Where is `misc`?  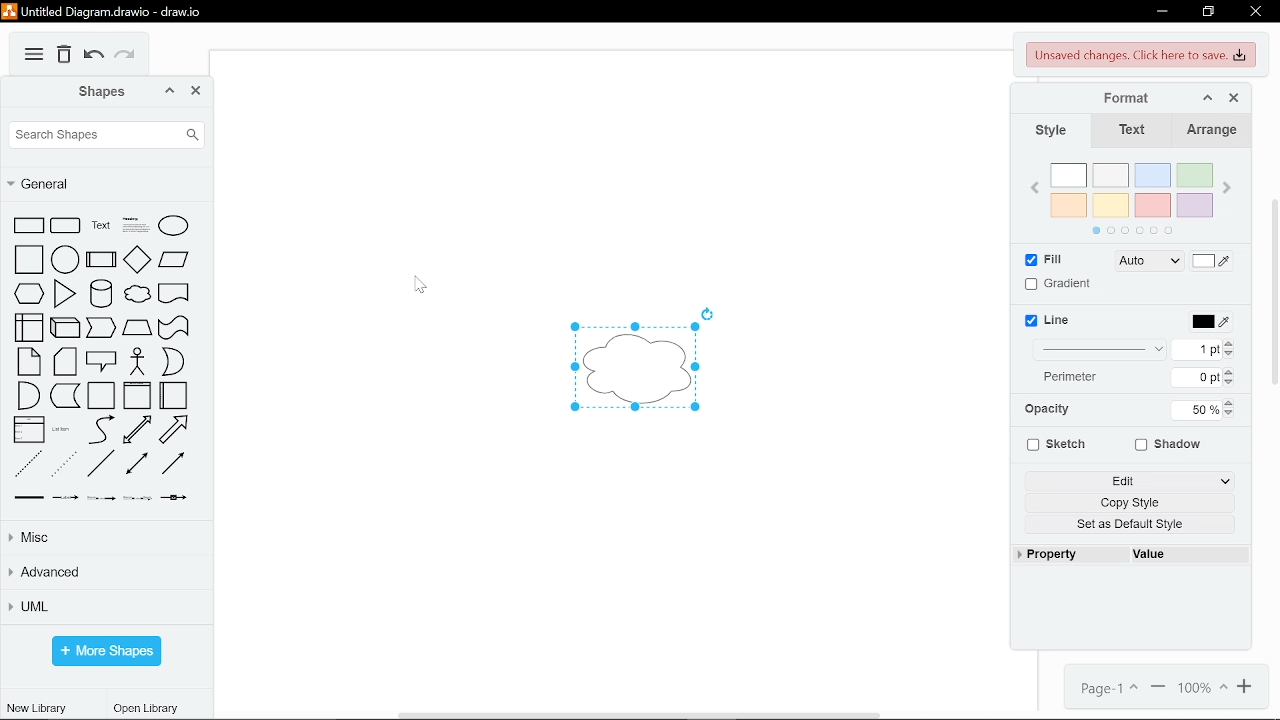 misc is located at coordinates (104, 539).